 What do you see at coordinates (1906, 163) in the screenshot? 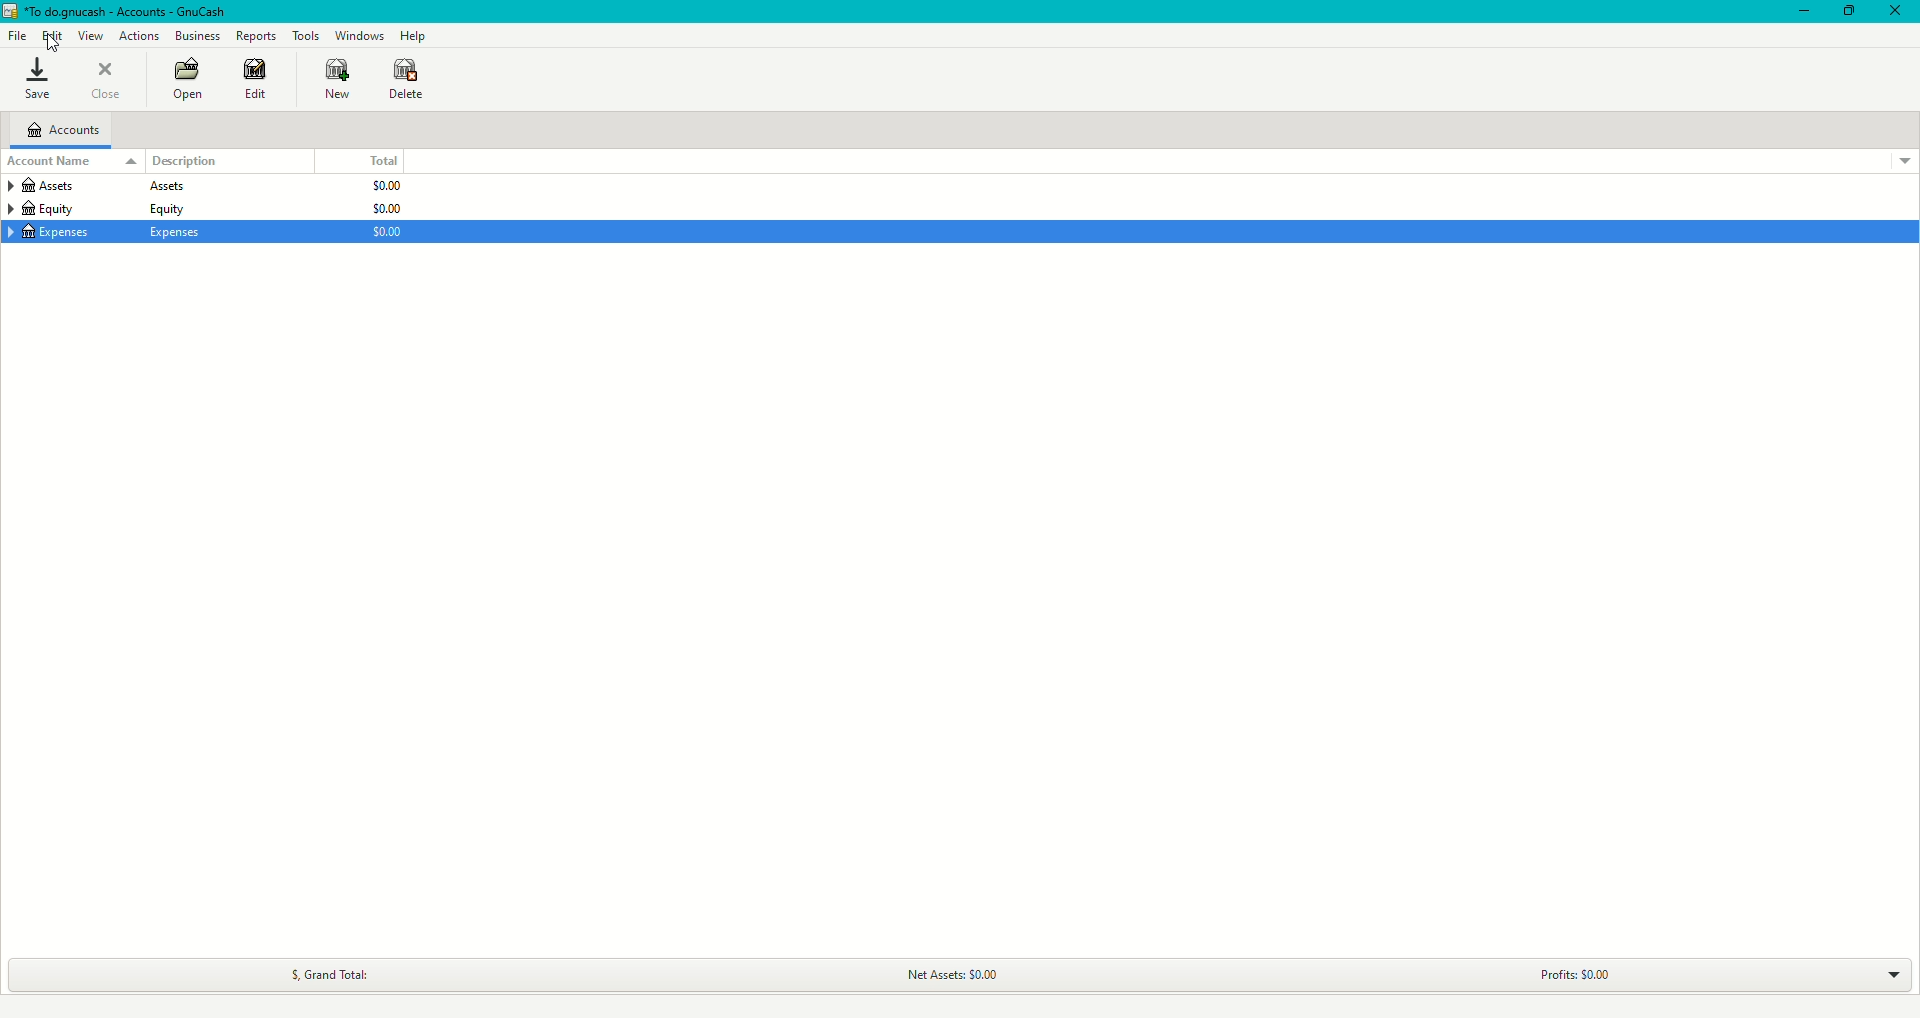
I see `Drop down` at bounding box center [1906, 163].